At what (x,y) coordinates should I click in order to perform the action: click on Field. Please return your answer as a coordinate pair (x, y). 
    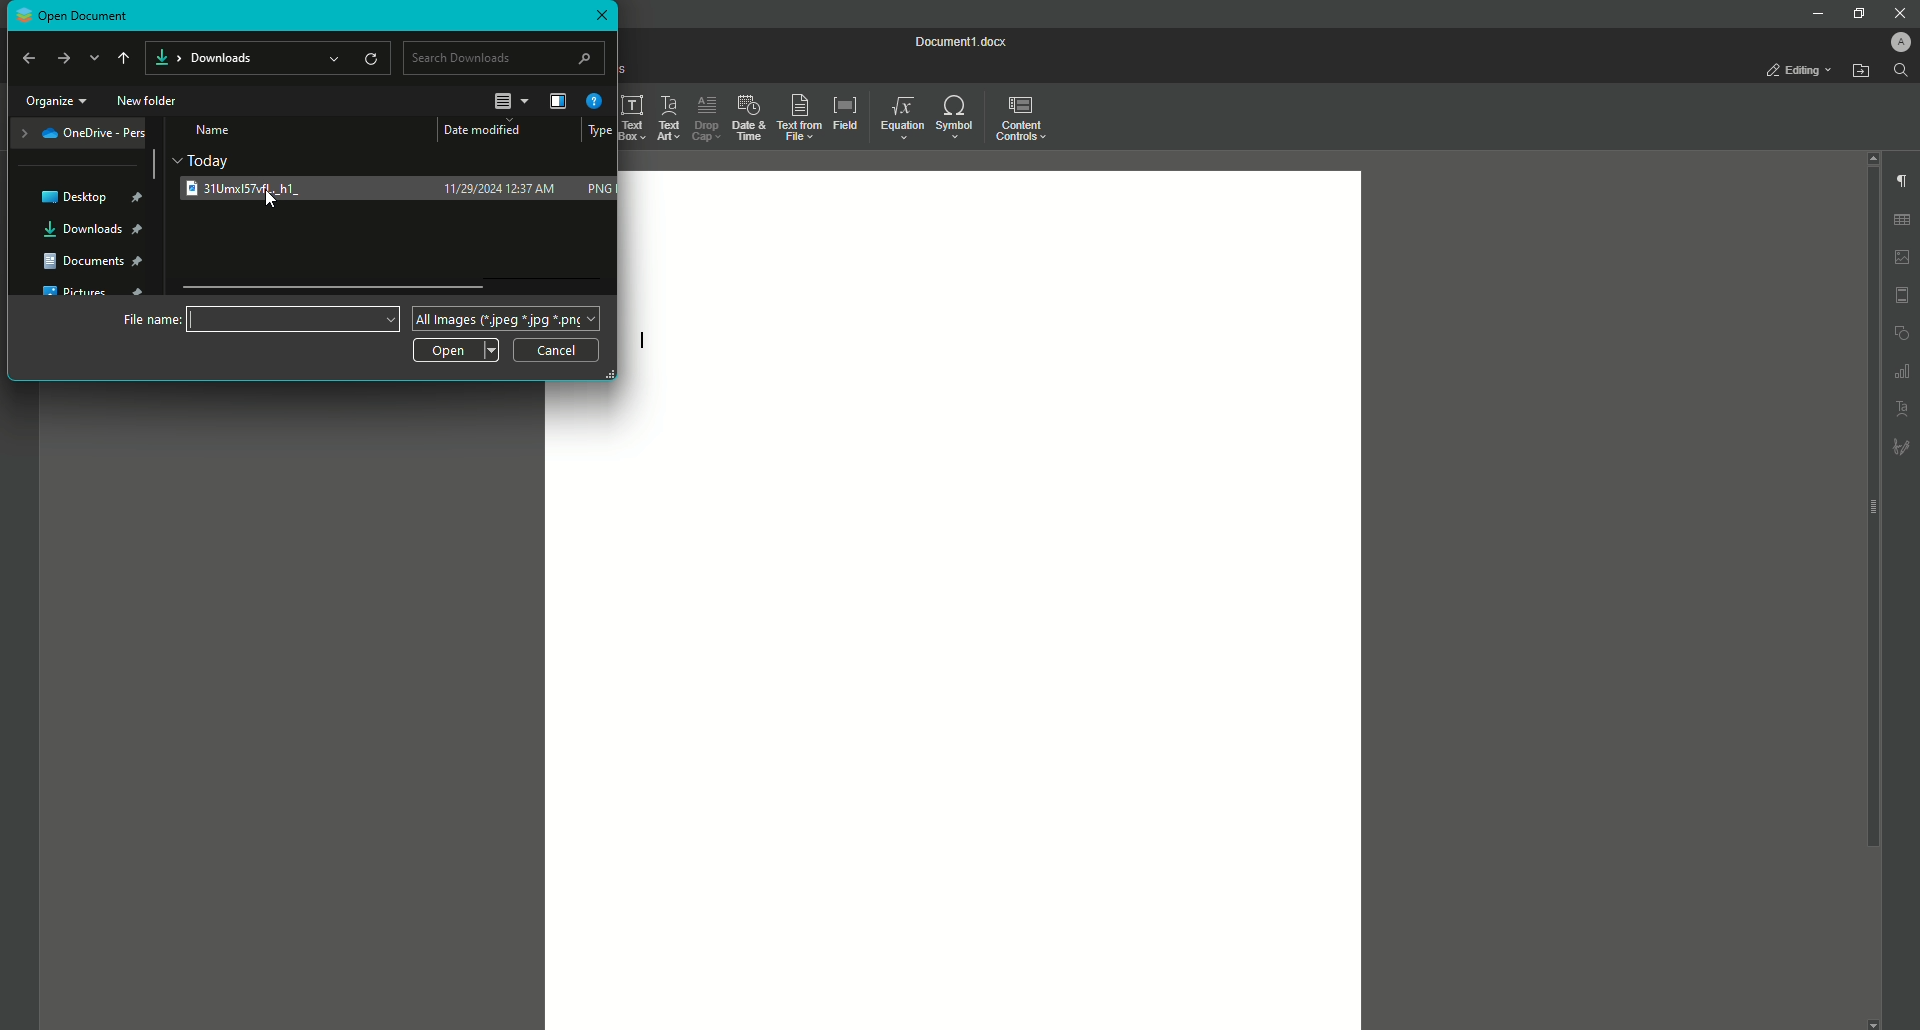
    Looking at the image, I should click on (844, 115).